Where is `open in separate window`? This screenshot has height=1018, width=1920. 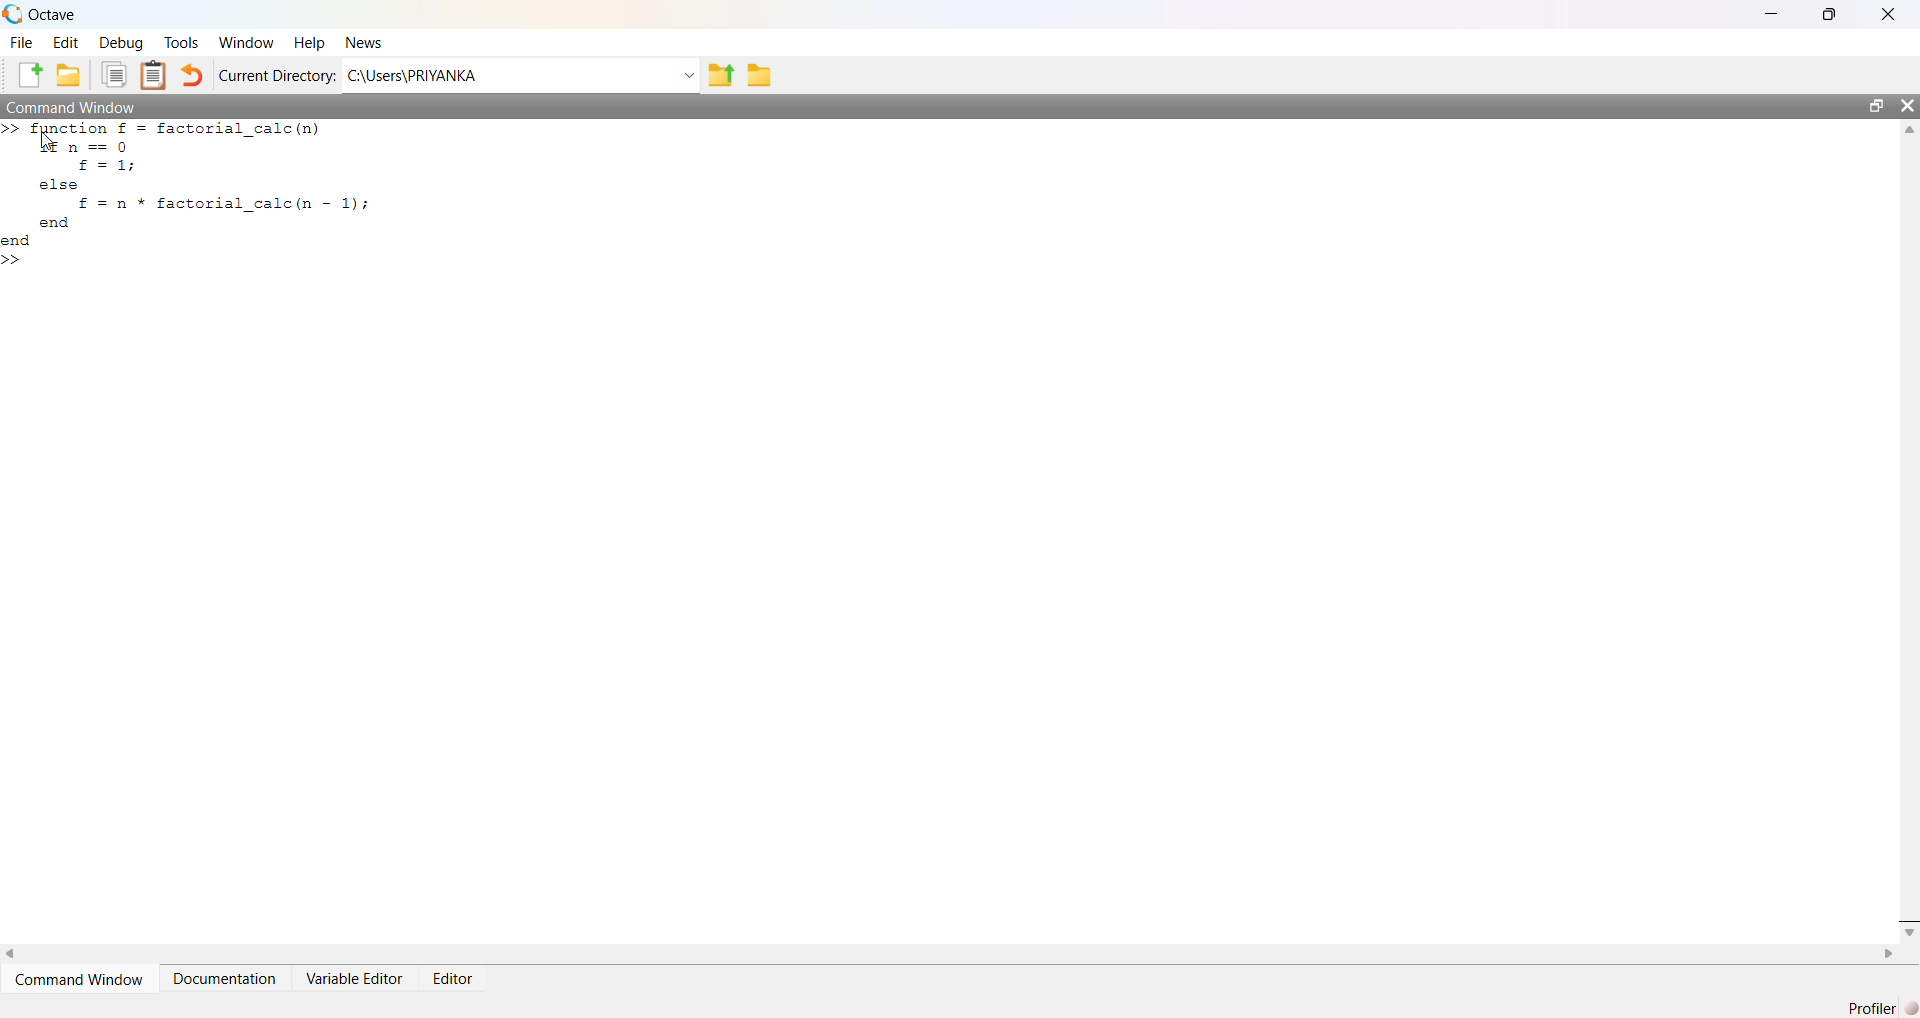
open in separate window is located at coordinates (1875, 103).